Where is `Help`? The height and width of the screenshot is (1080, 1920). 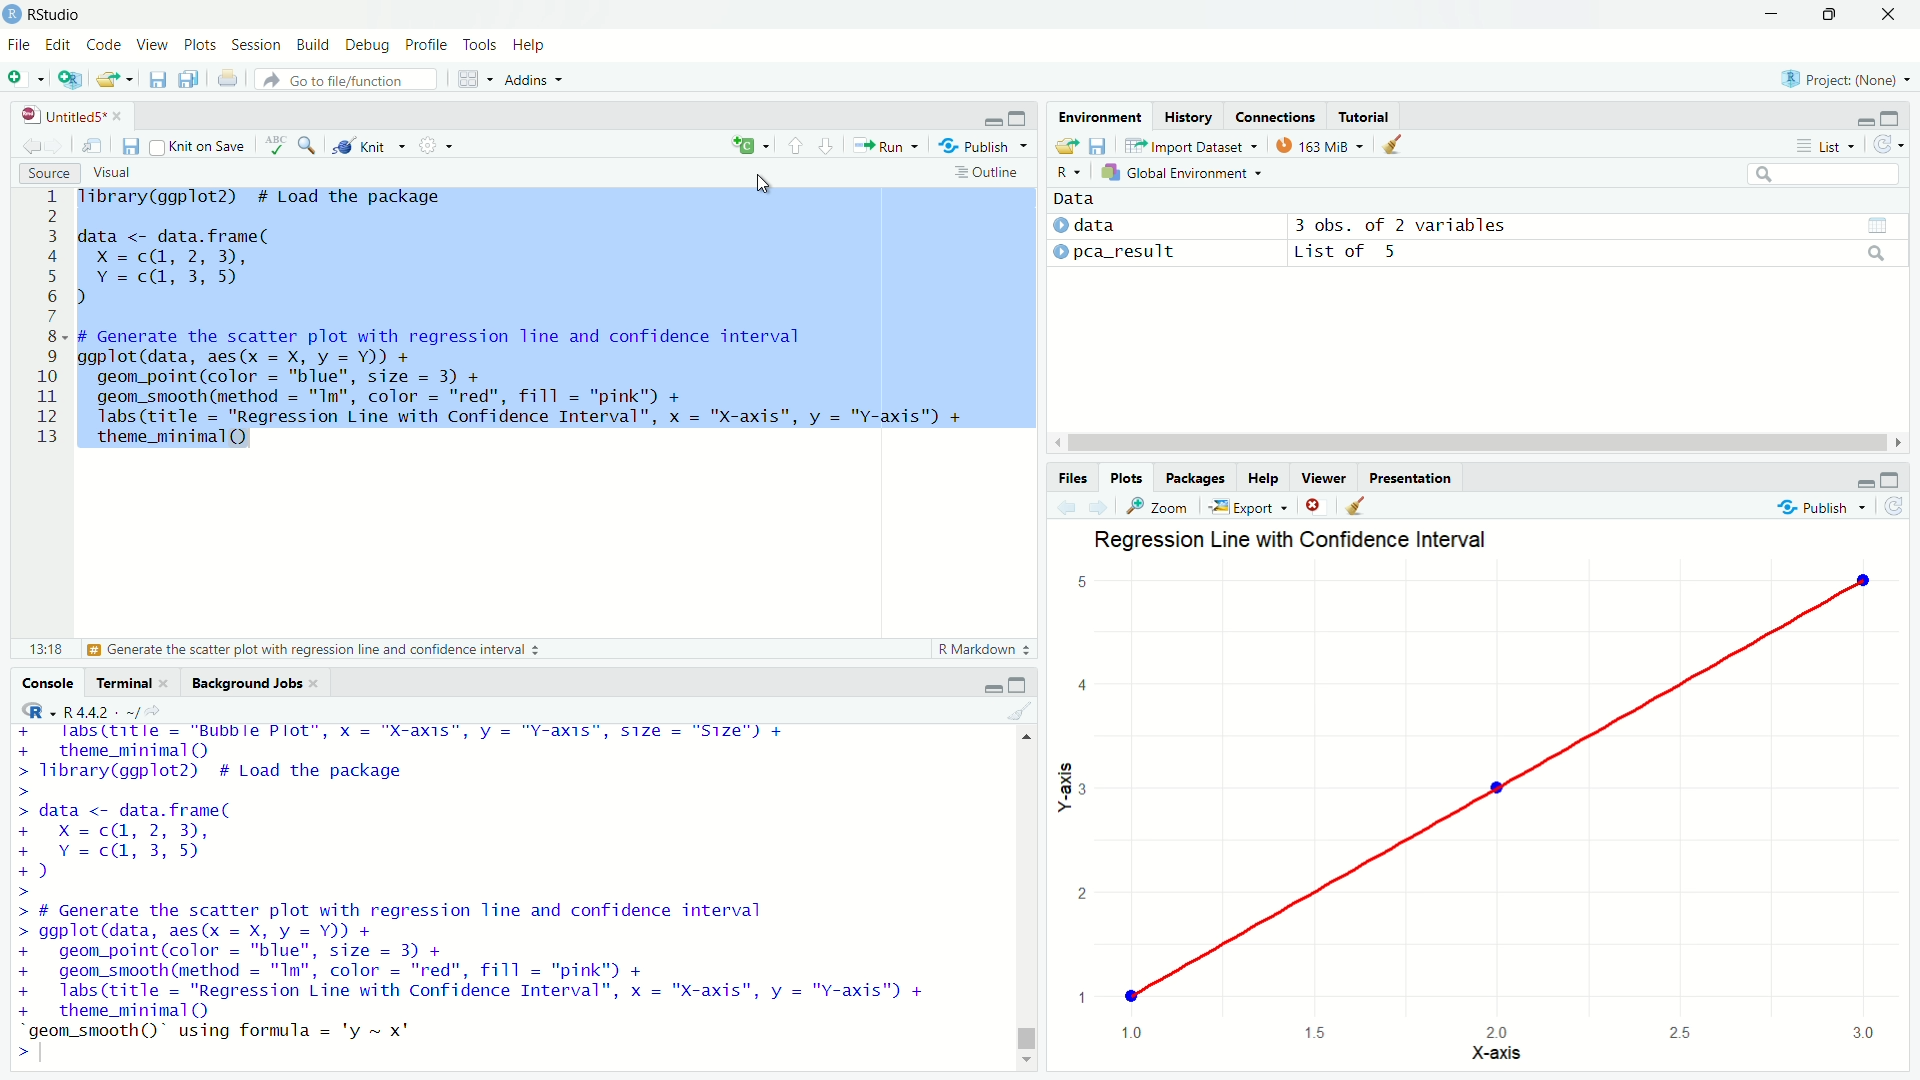
Help is located at coordinates (529, 45).